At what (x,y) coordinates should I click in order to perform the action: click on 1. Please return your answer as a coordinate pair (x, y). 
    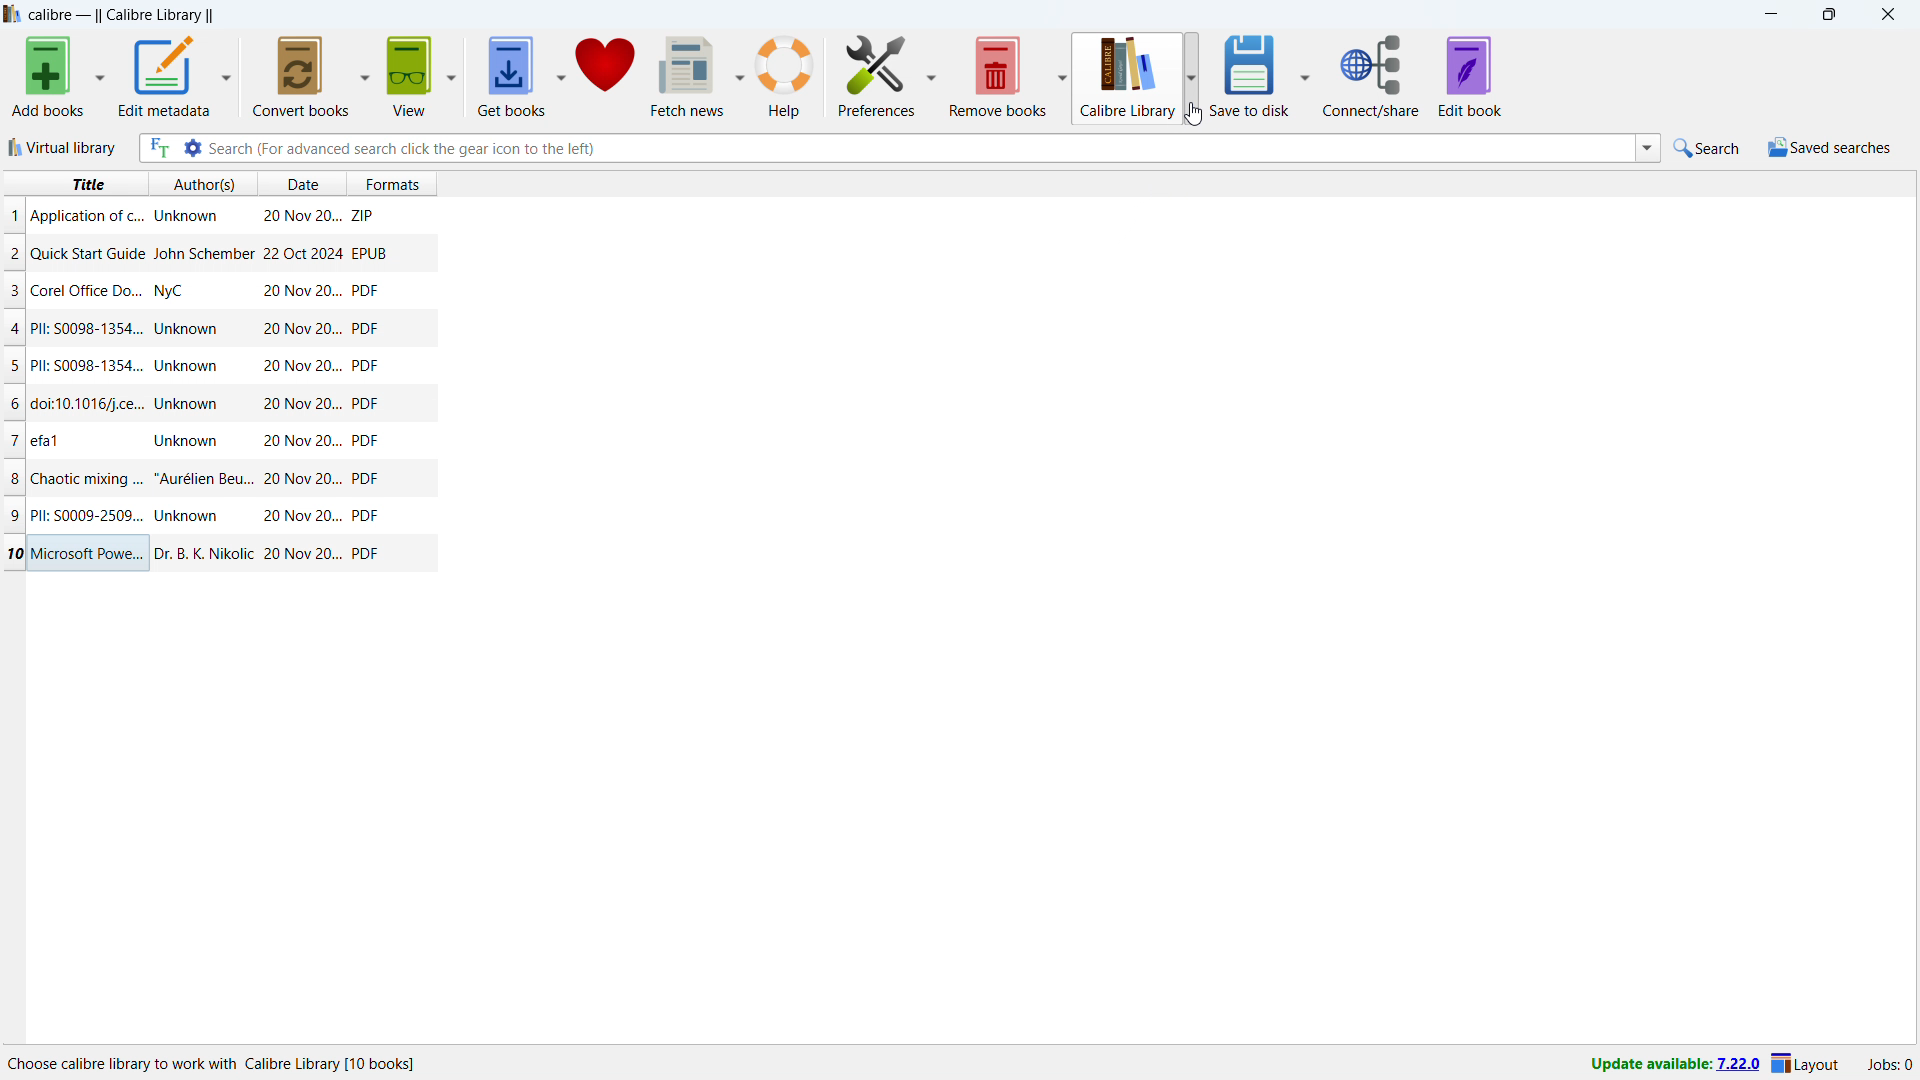
    Looking at the image, I should click on (14, 215).